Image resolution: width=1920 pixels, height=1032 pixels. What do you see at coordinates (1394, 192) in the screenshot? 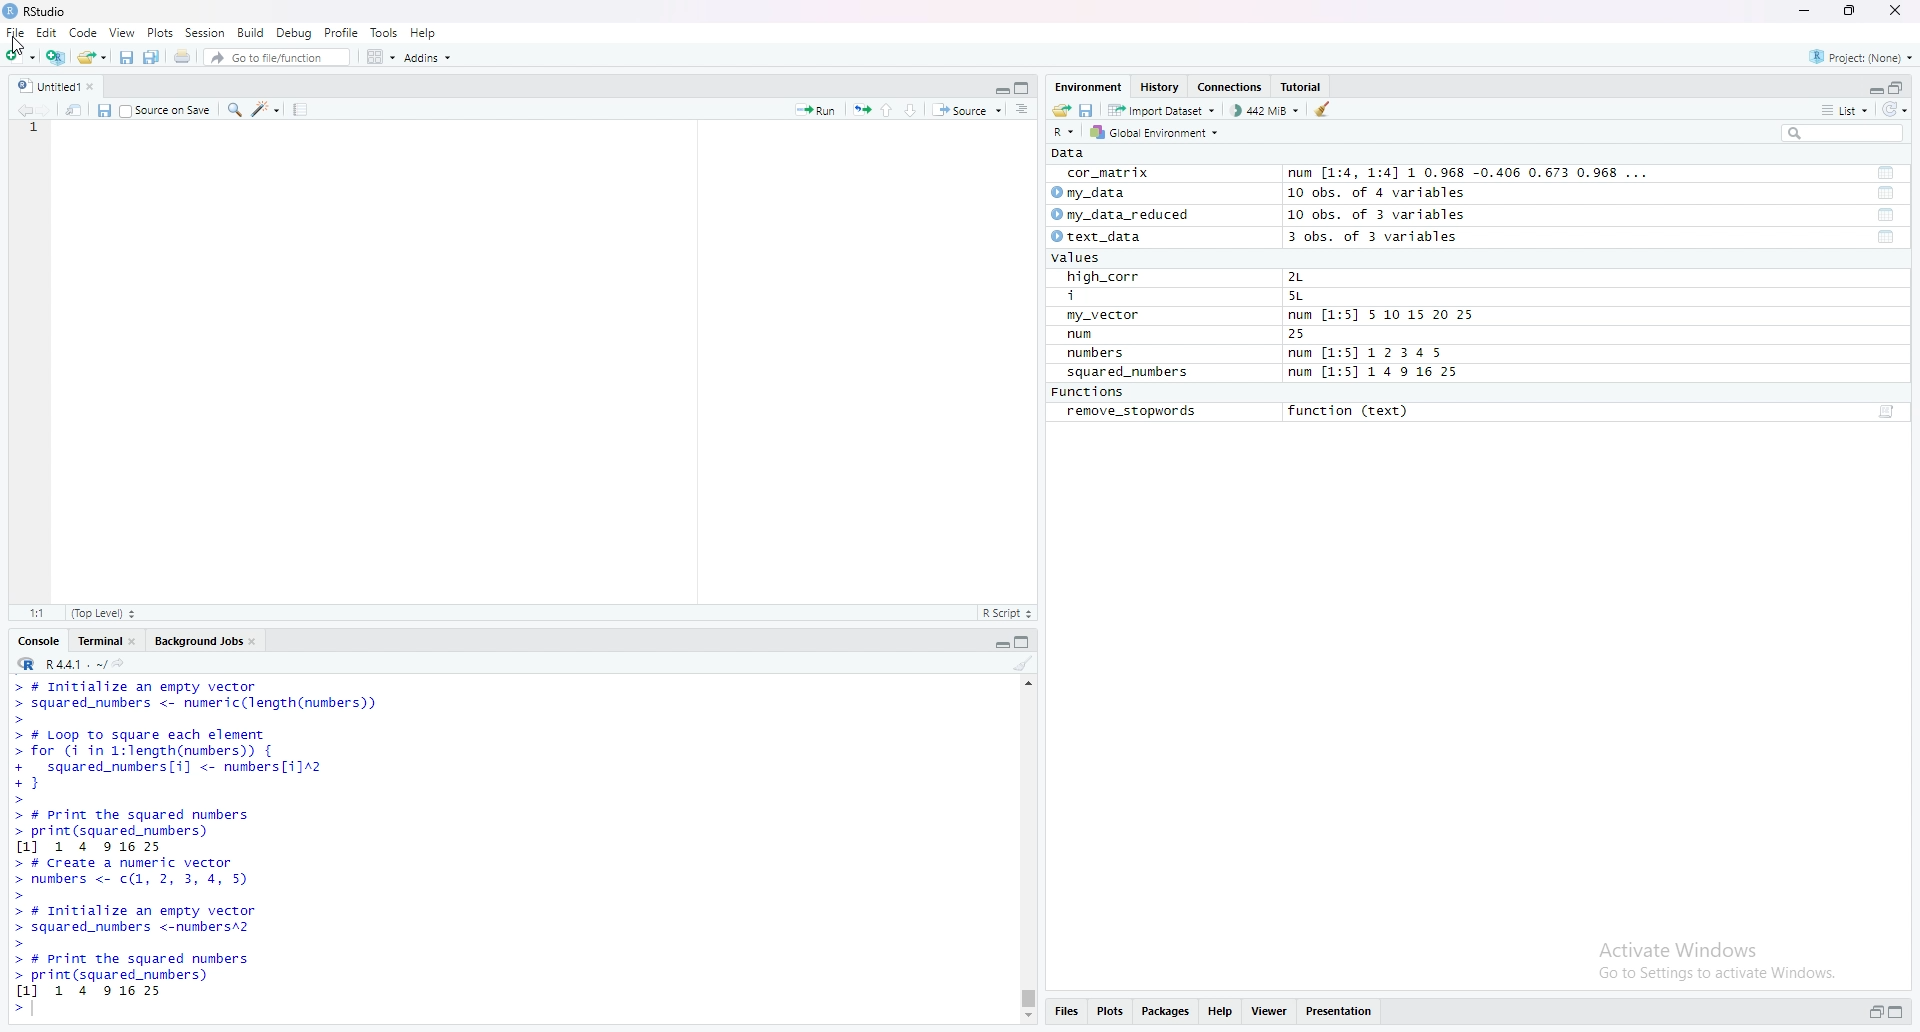
I see `10 obs. of 4 variables` at bounding box center [1394, 192].